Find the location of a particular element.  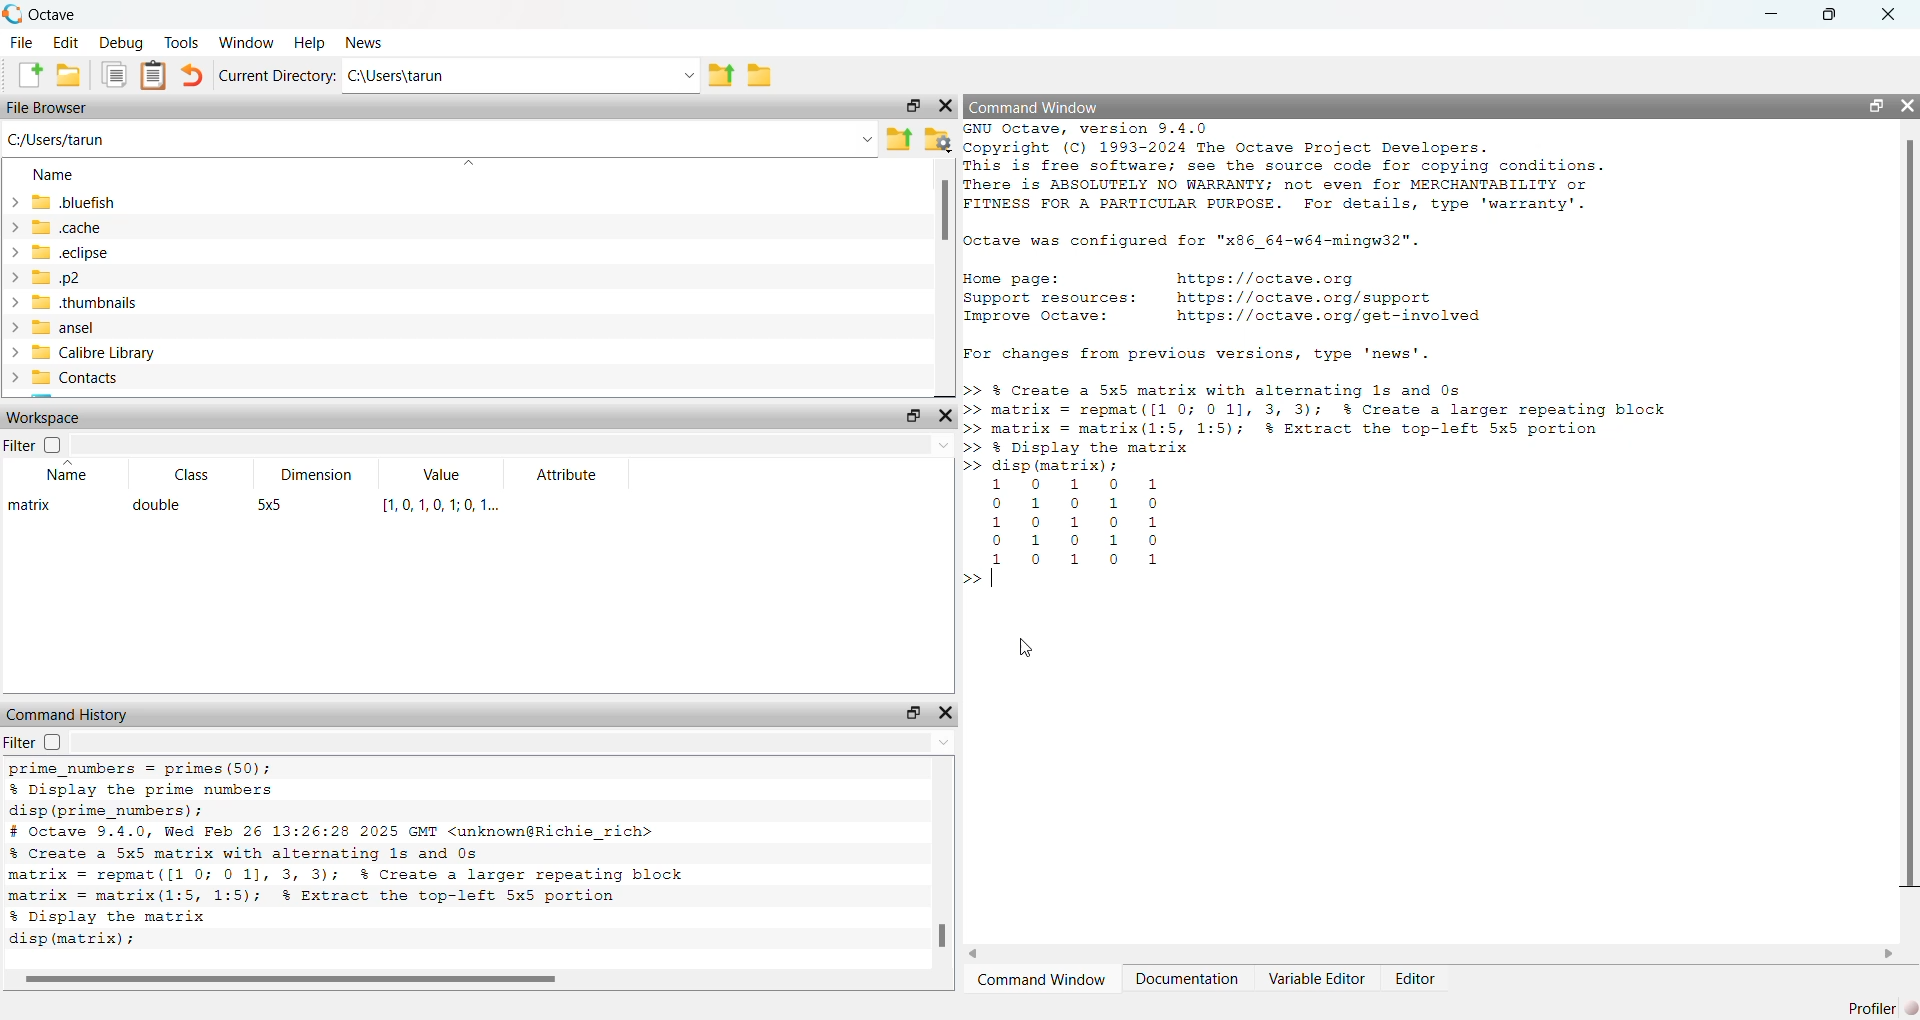

For changes from previous versions, type 'news'. is located at coordinates (1202, 356).